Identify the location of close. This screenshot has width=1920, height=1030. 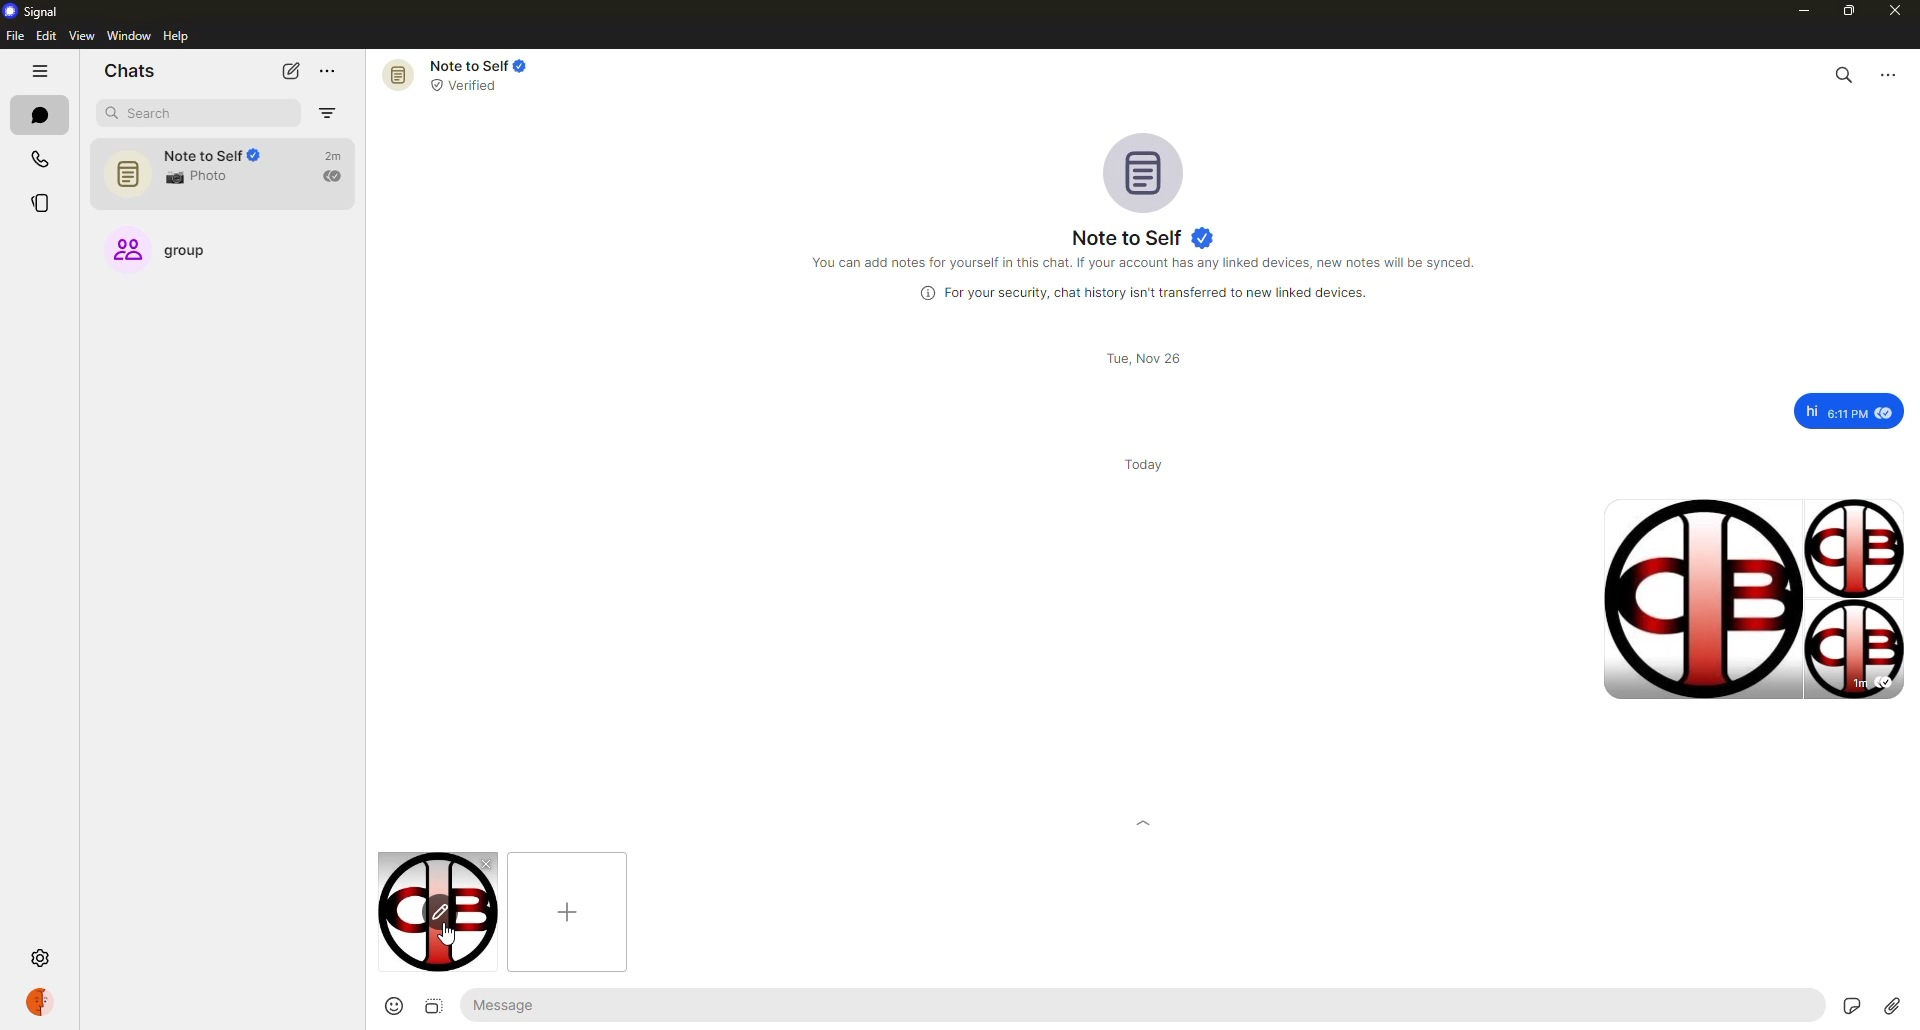
(1897, 11).